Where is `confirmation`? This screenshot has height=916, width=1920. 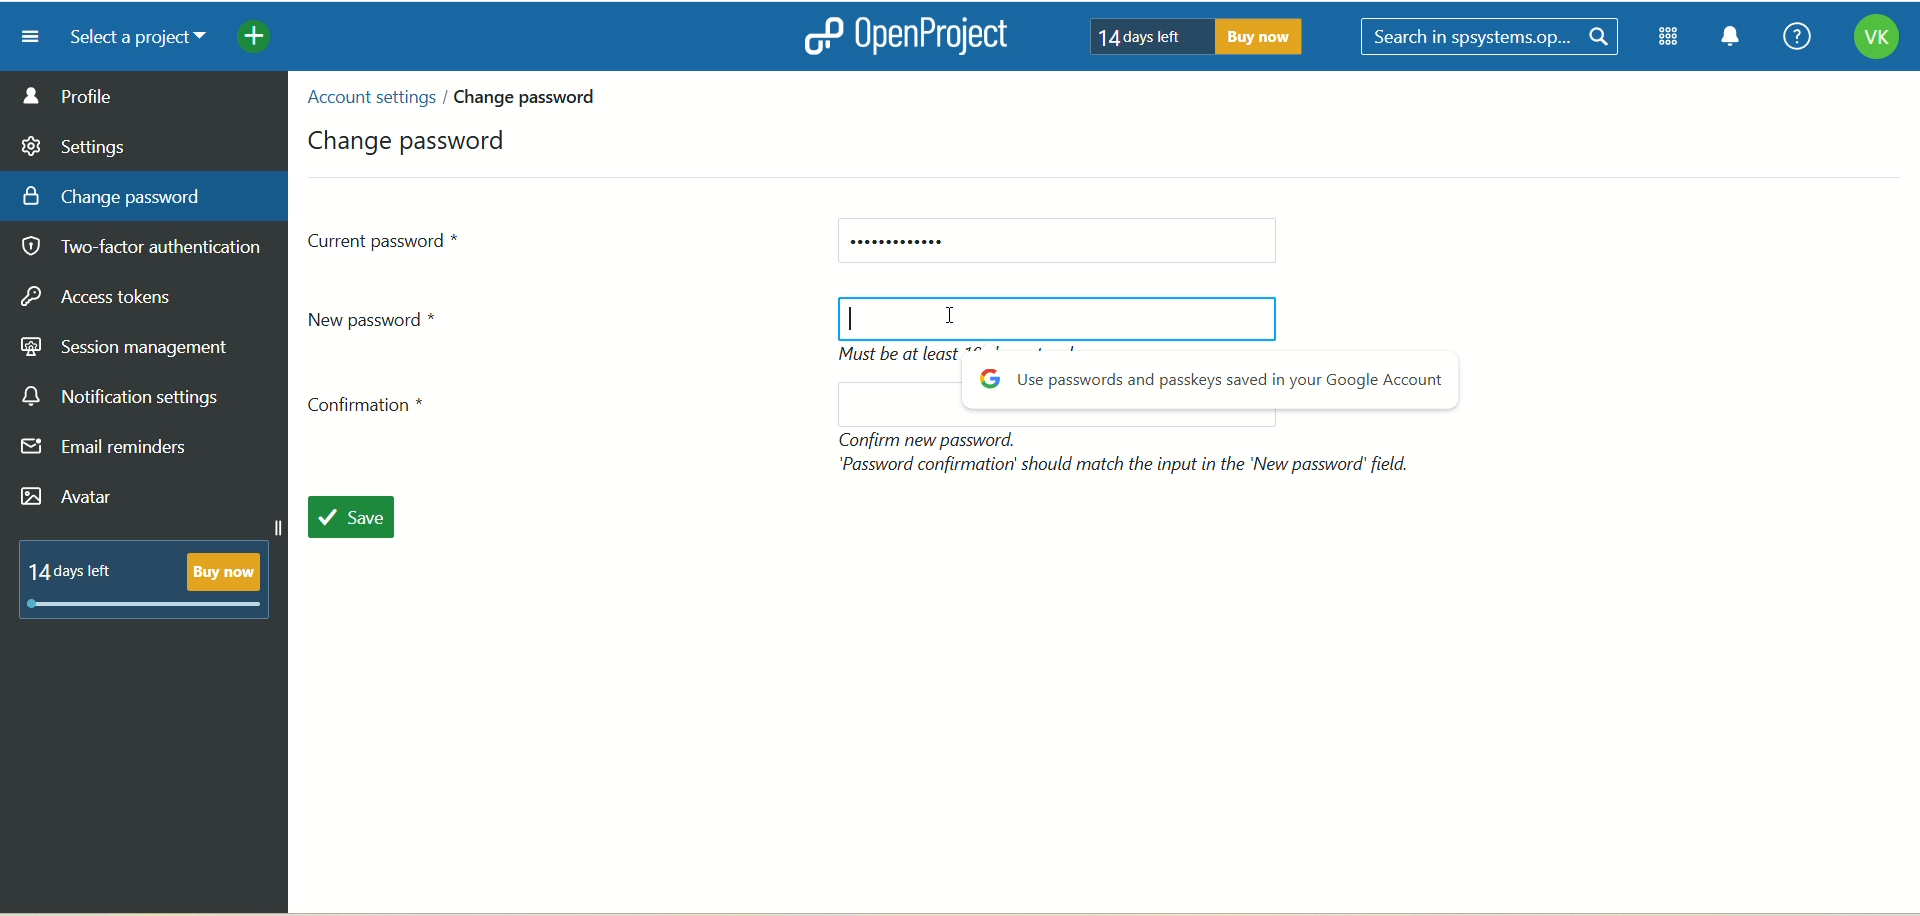
confirmation is located at coordinates (373, 410).